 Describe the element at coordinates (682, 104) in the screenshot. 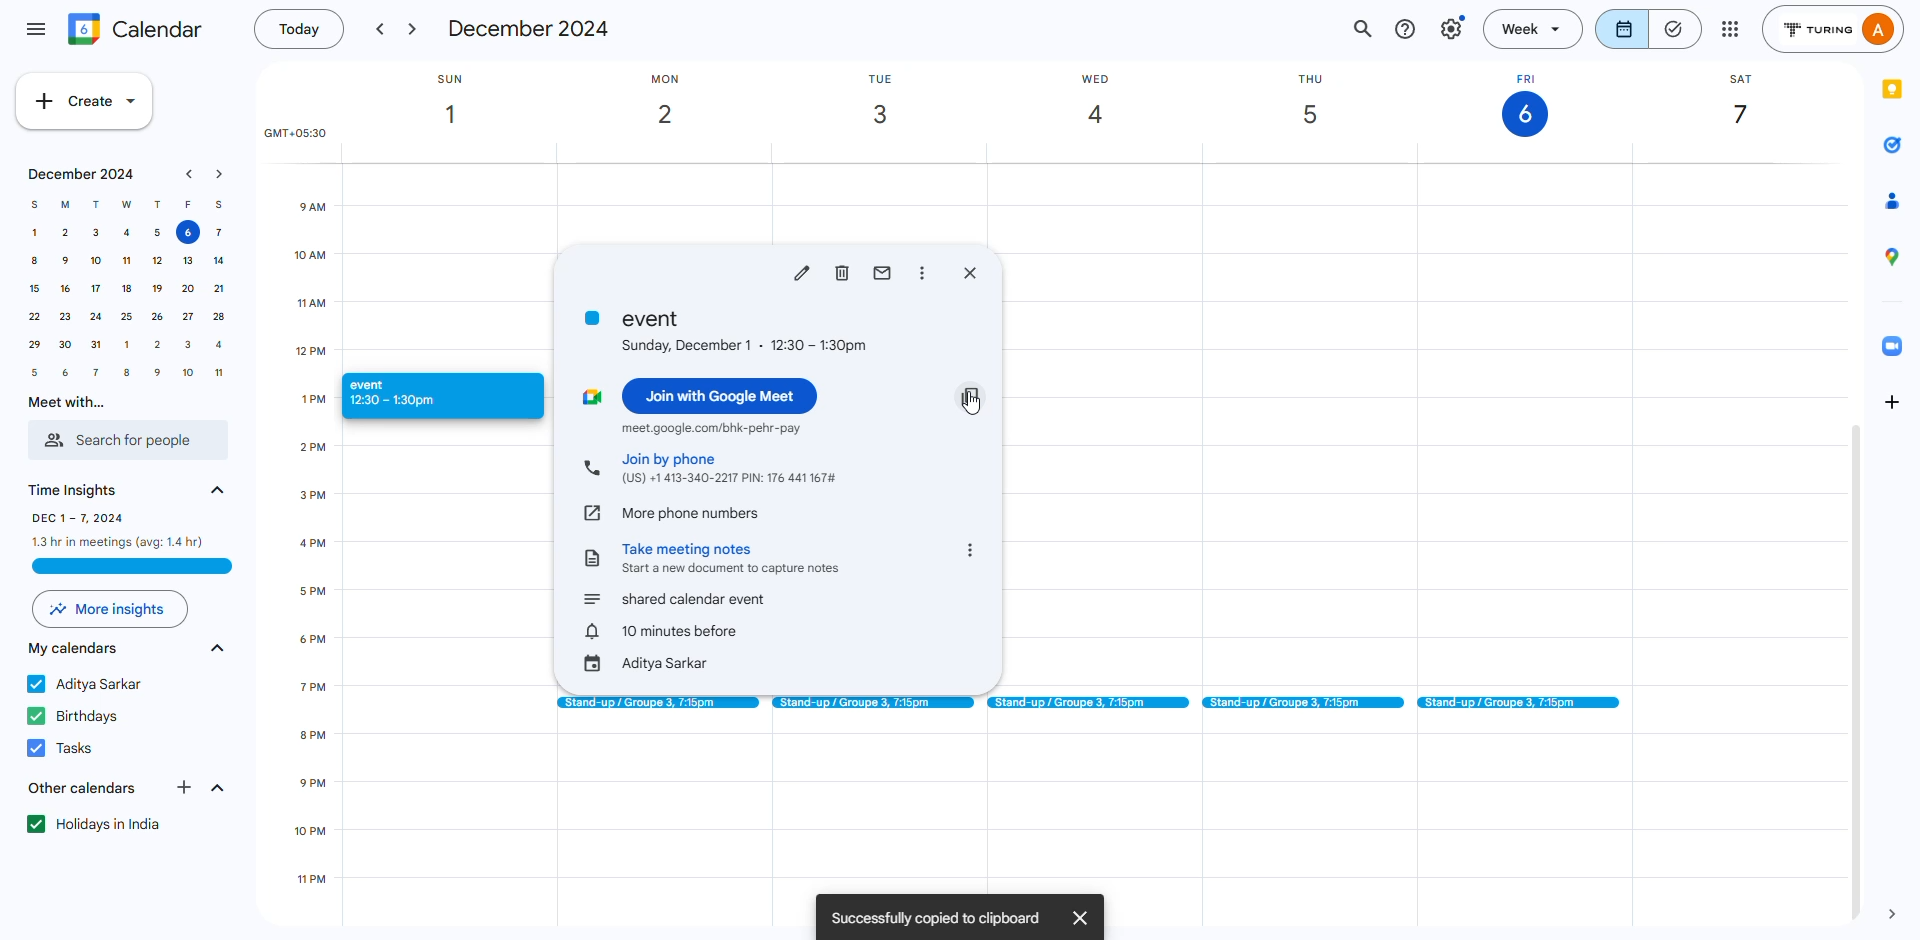

I see `mon 2` at that location.